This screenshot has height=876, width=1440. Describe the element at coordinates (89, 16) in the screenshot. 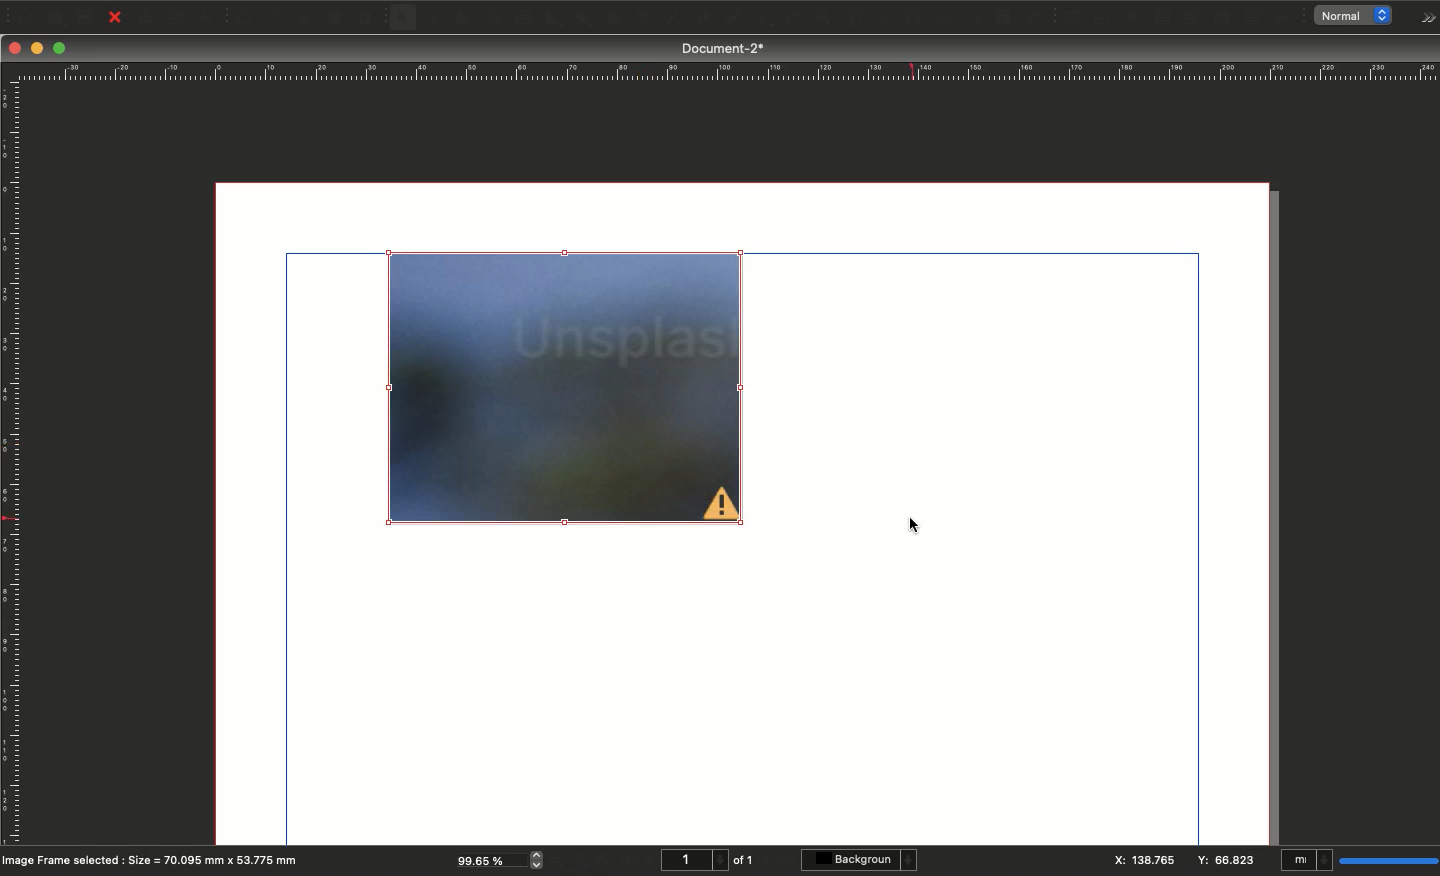

I see `Save` at that location.